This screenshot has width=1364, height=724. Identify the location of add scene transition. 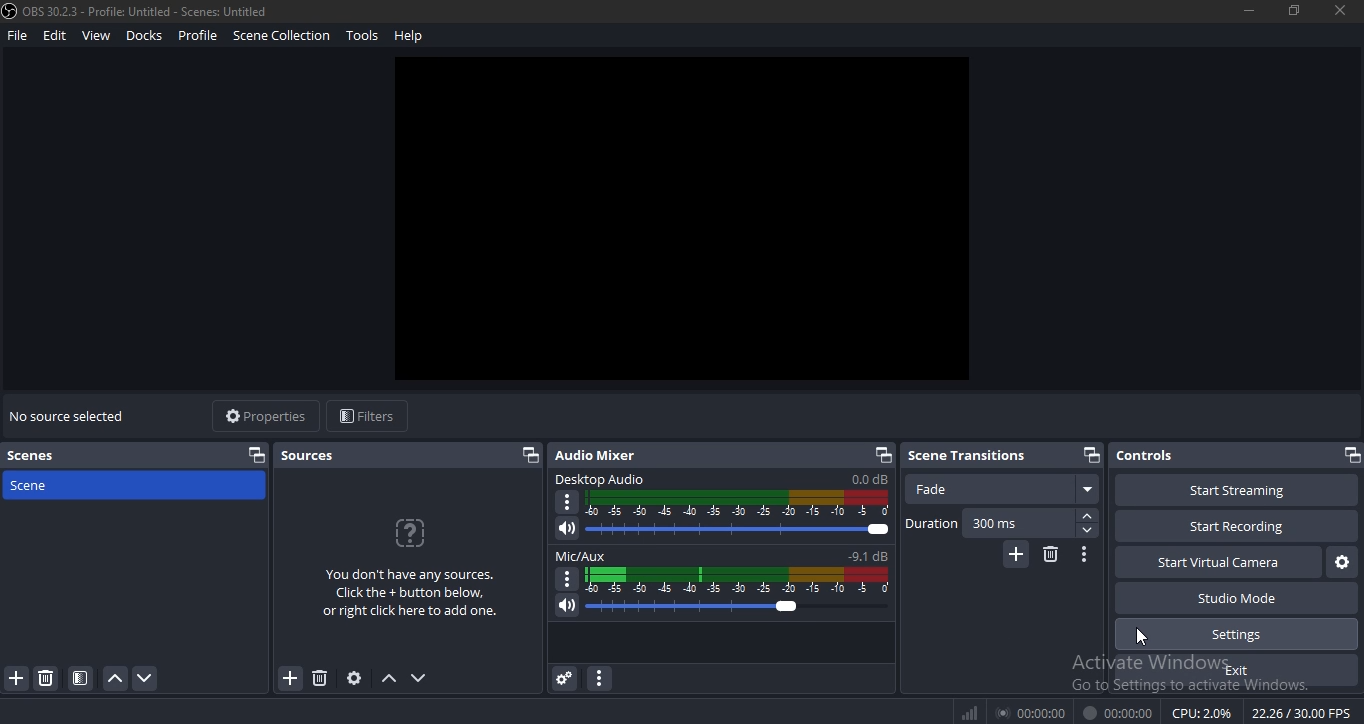
(1014, 555).